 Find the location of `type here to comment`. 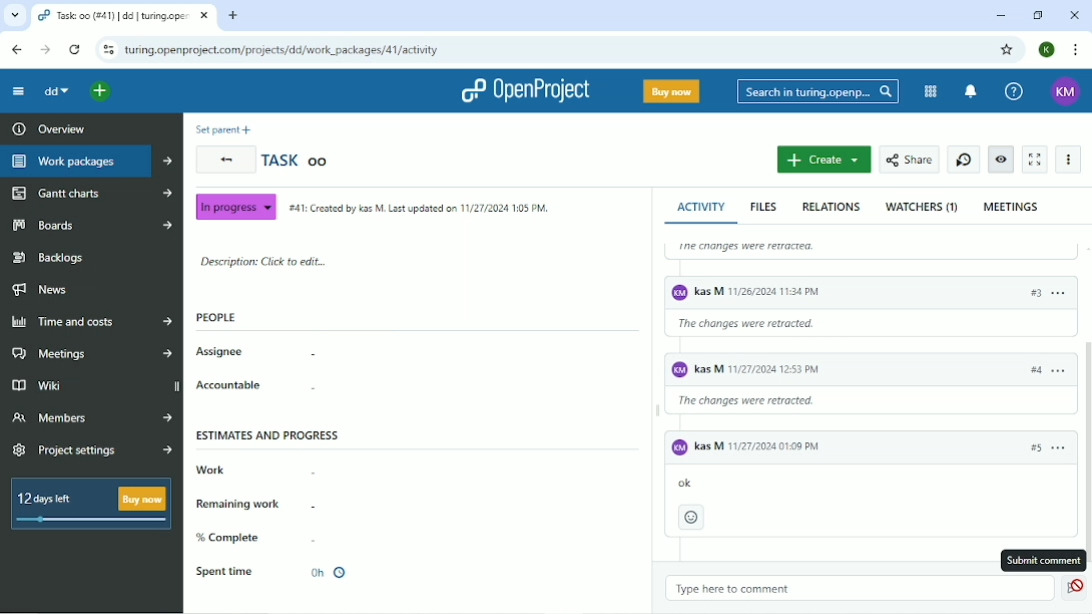

type here to comment is located at coordinates (748, 590).